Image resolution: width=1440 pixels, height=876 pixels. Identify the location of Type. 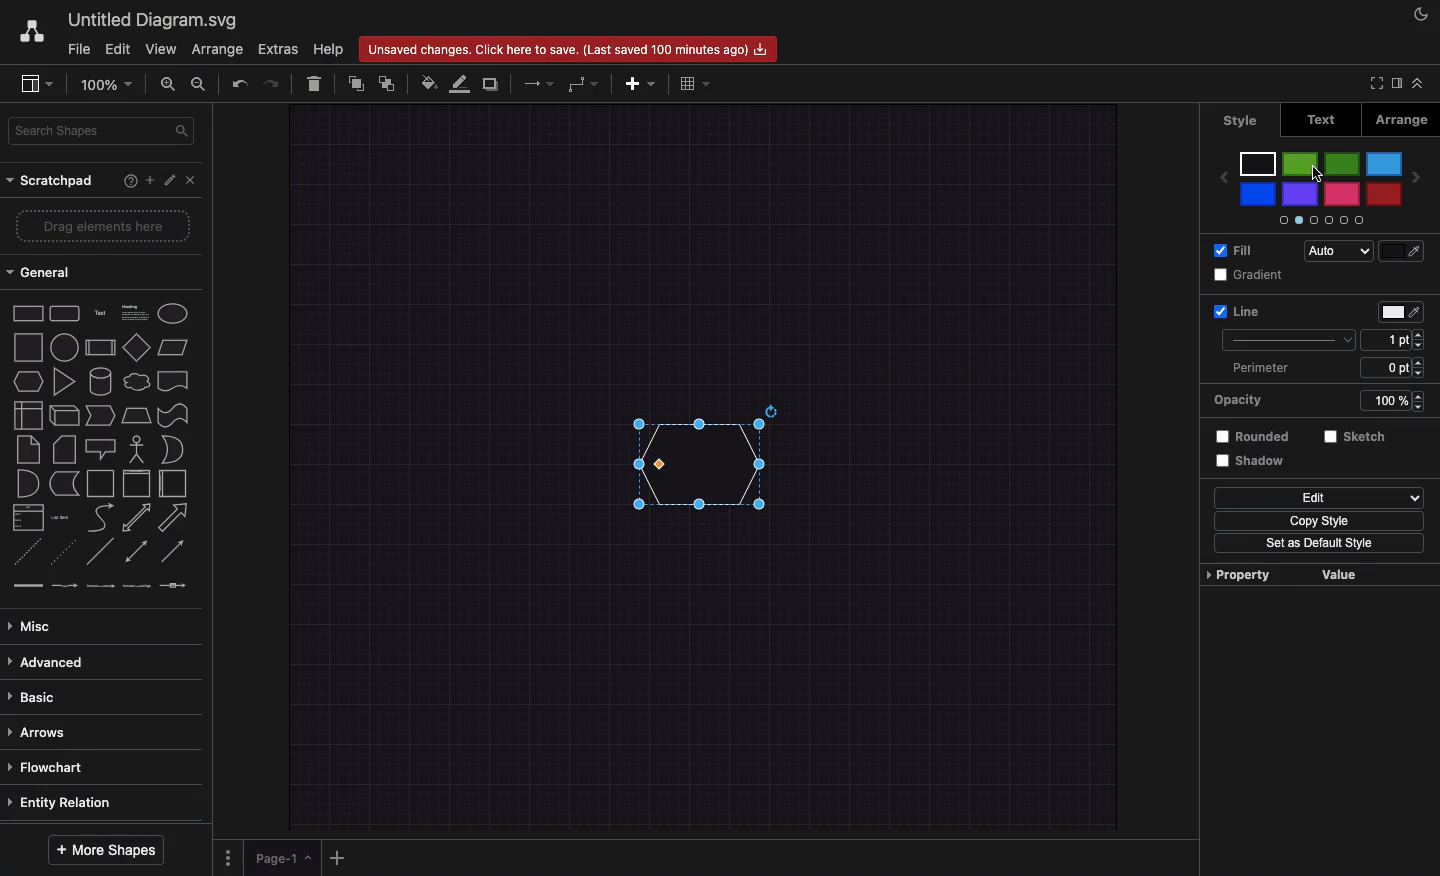
(1284, 340).